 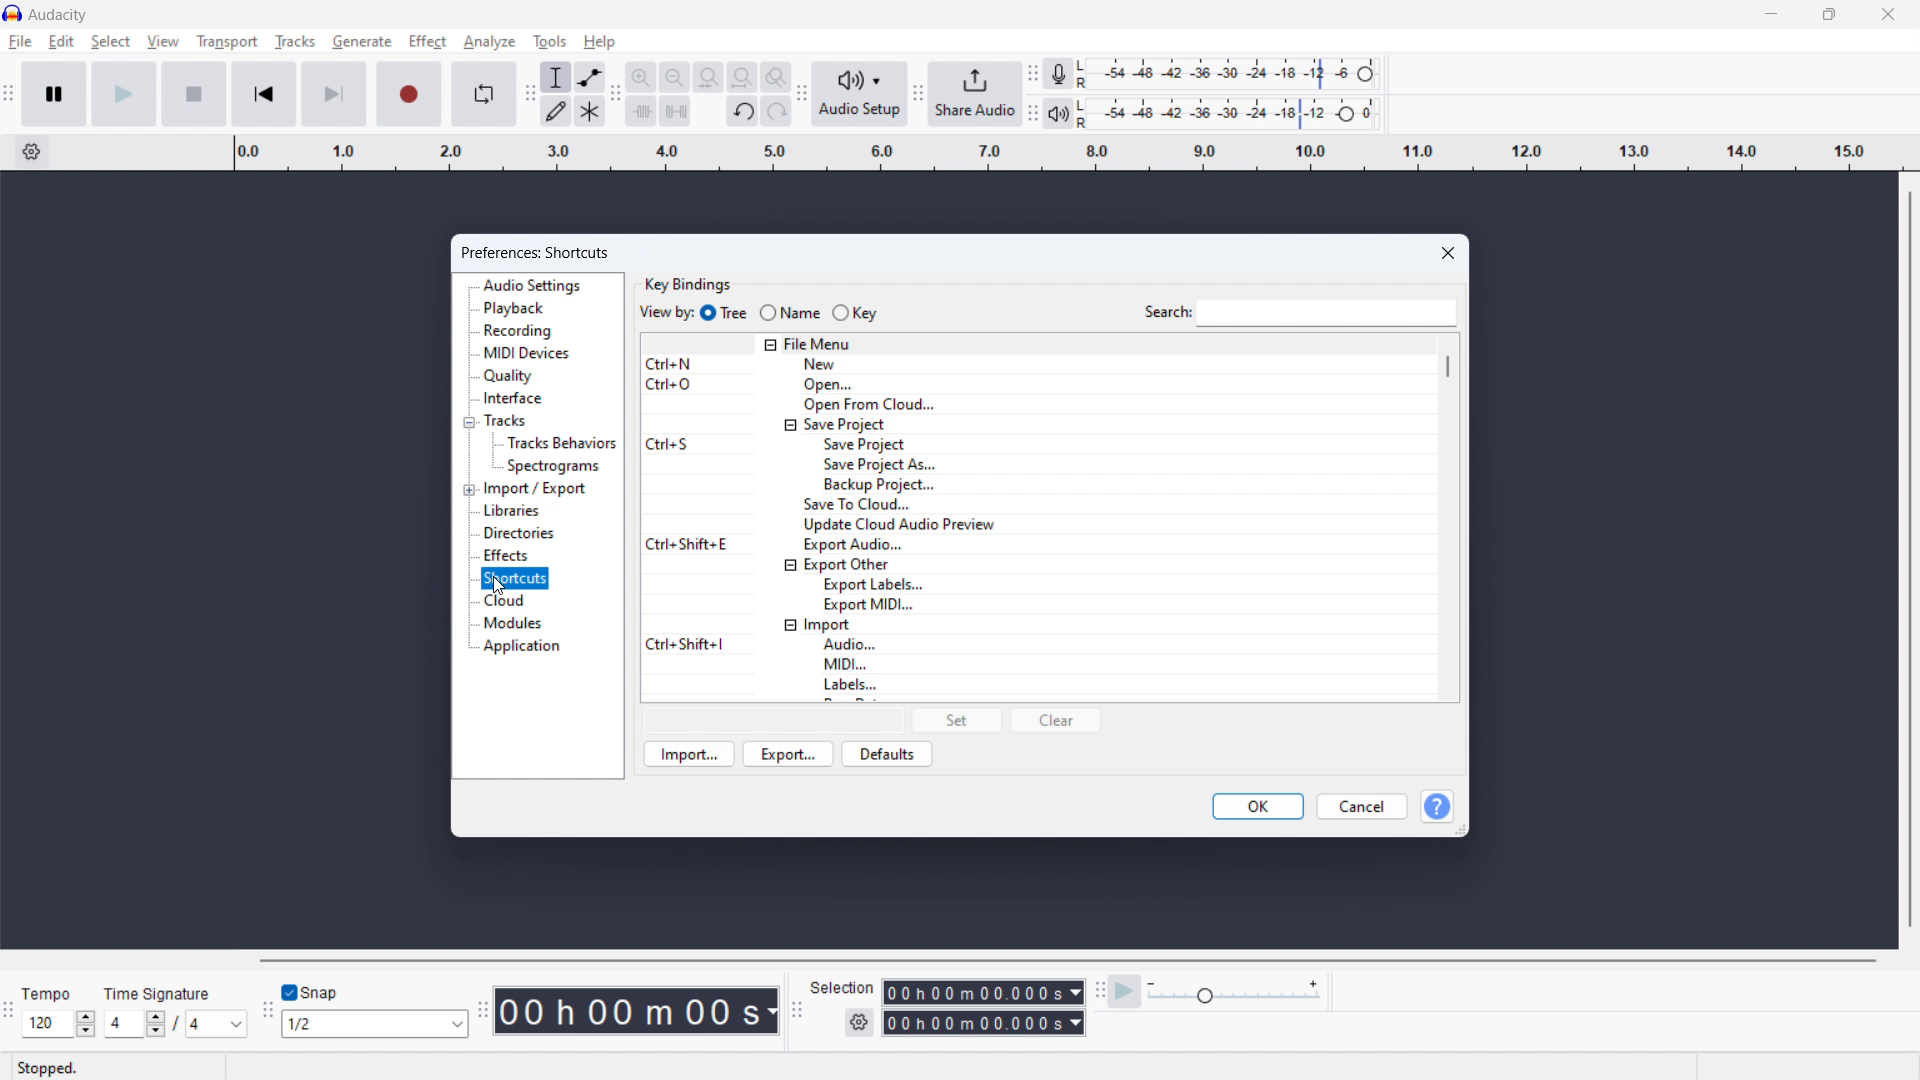 What do you see at coordinates (675, 111) in the screenshot?
I see `silence audio selection` at bounding box center [675, 111].